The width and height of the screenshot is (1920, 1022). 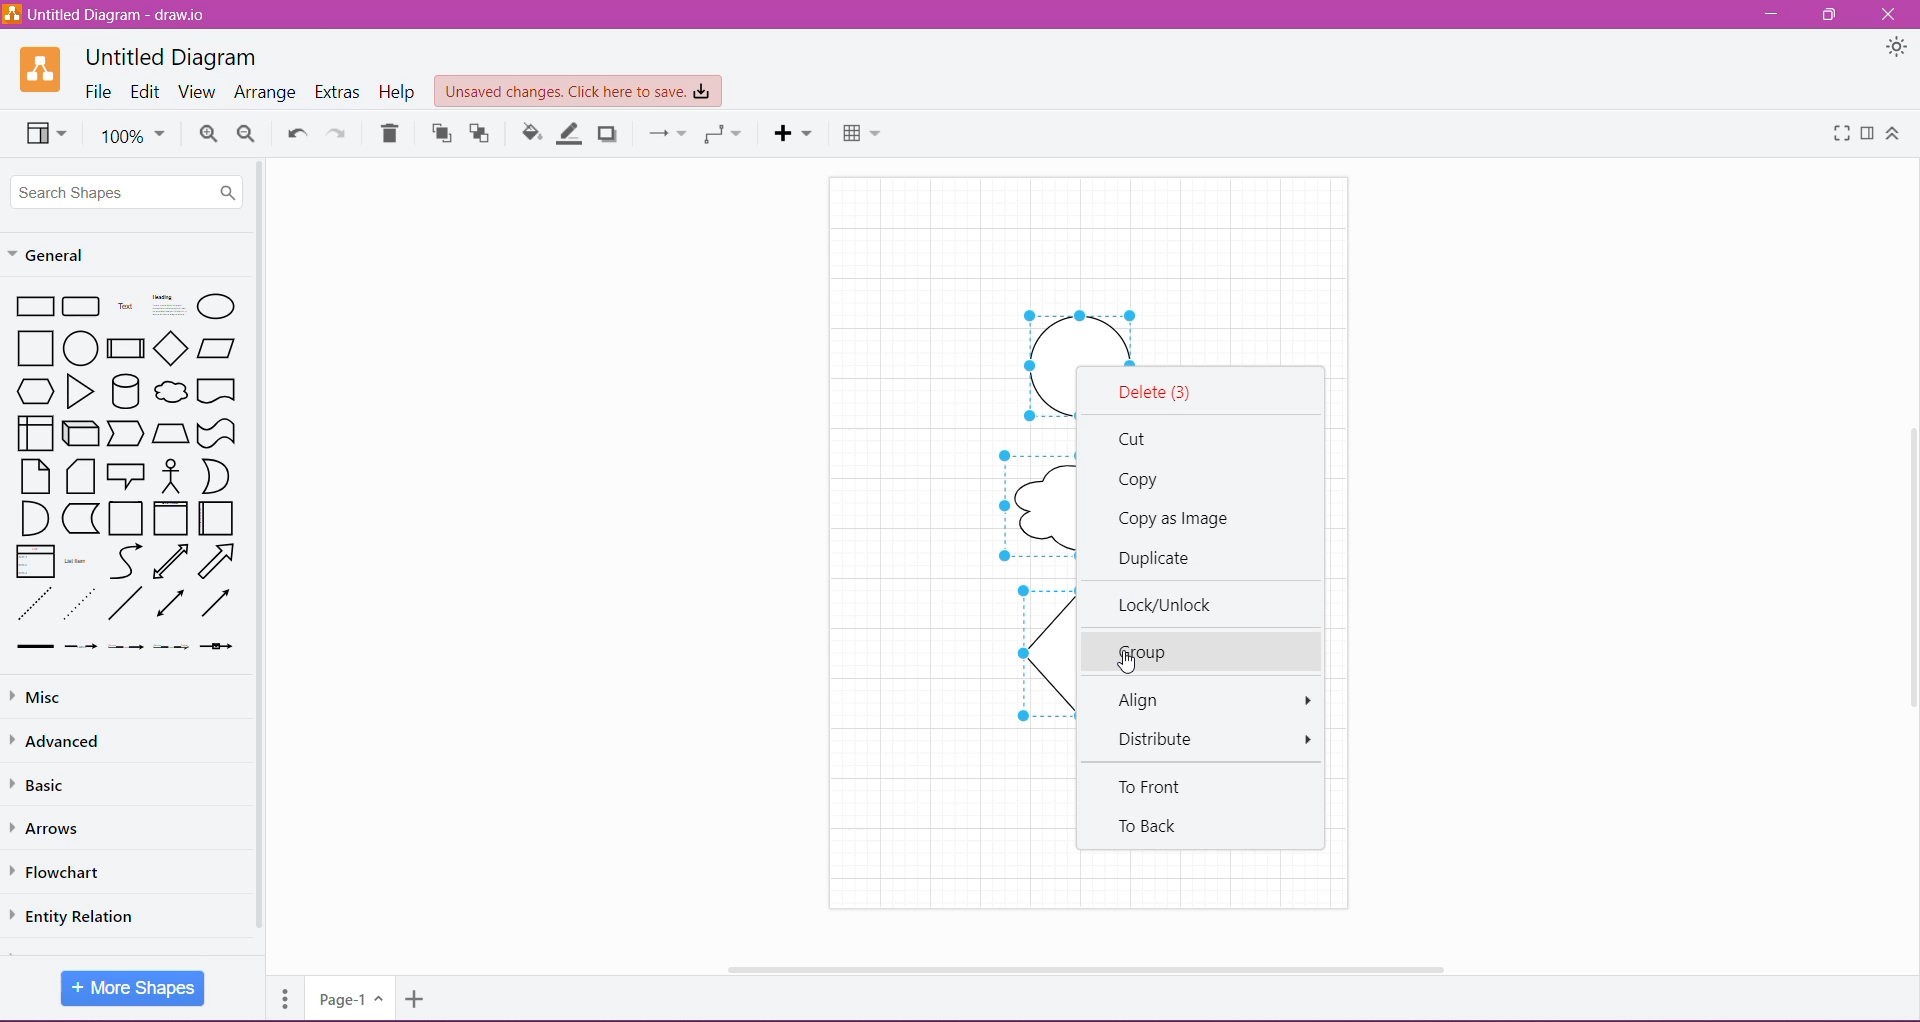 I want to click on Fill Color, so click(x=532, y=133).